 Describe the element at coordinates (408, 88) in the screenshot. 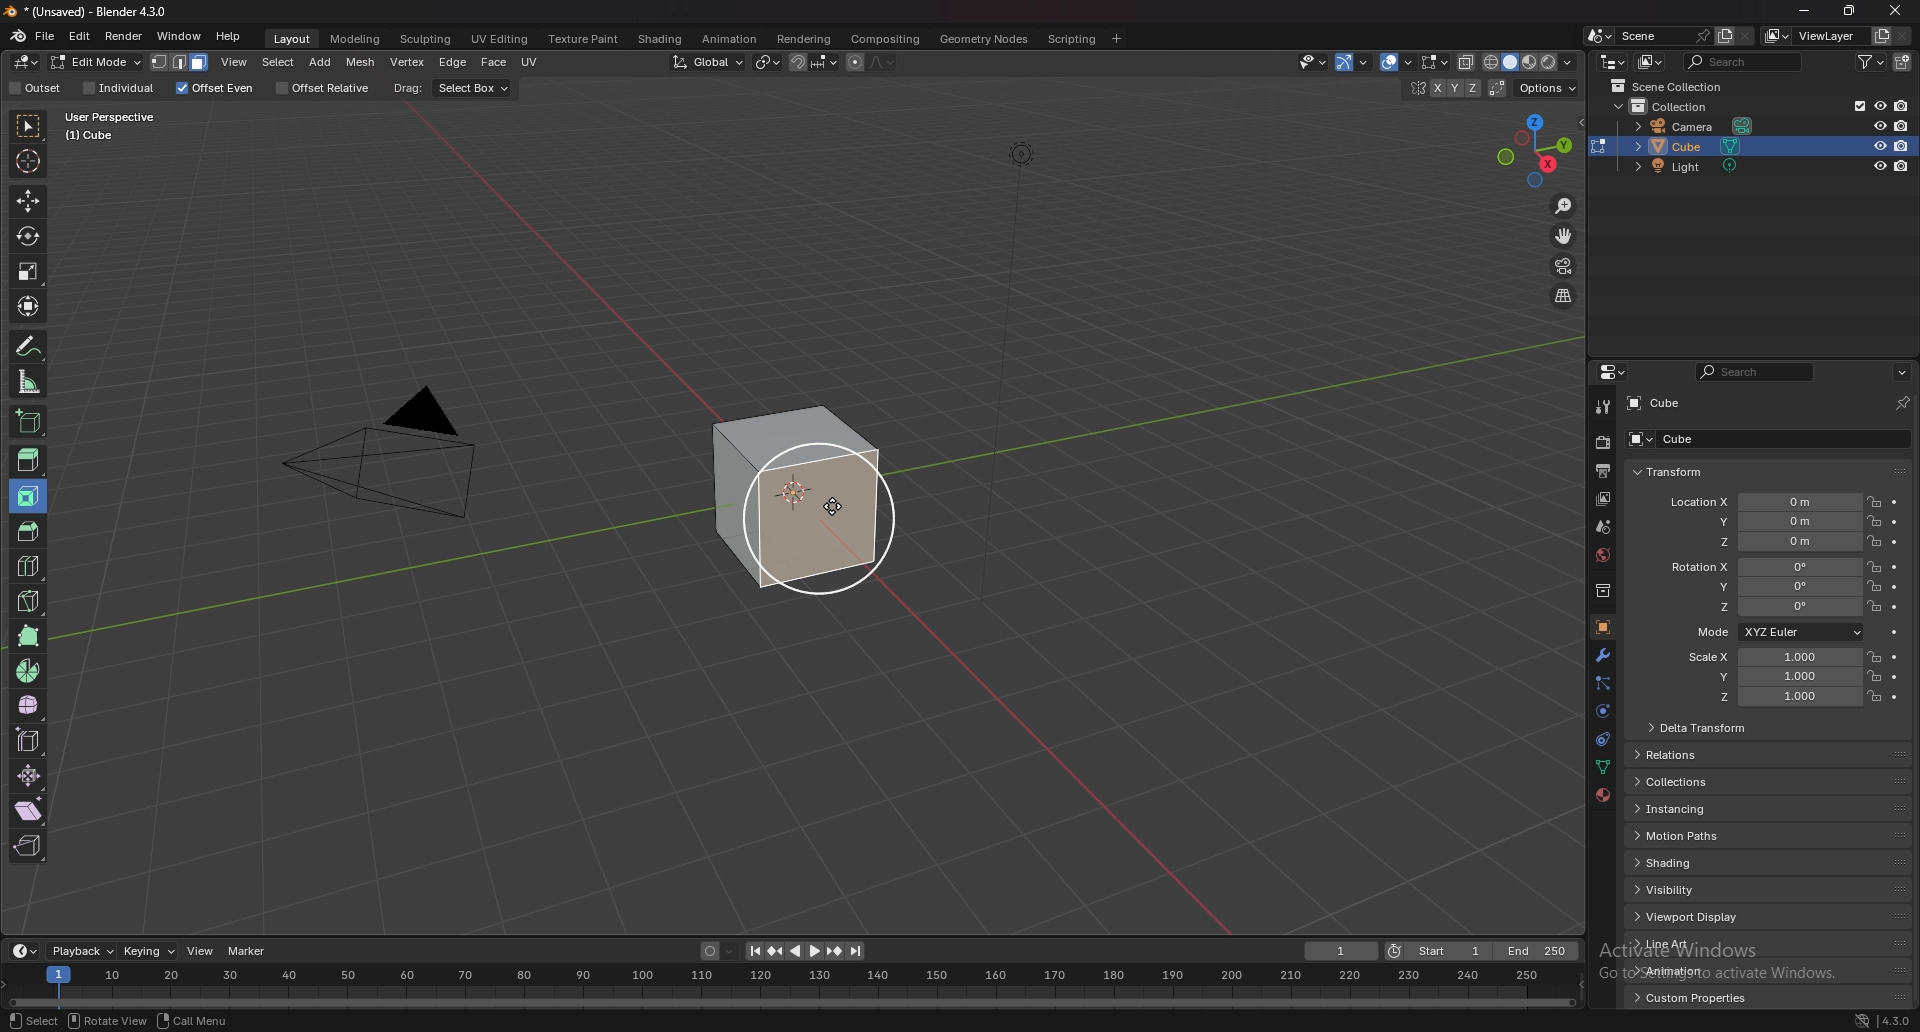

I see `drag` at that location.